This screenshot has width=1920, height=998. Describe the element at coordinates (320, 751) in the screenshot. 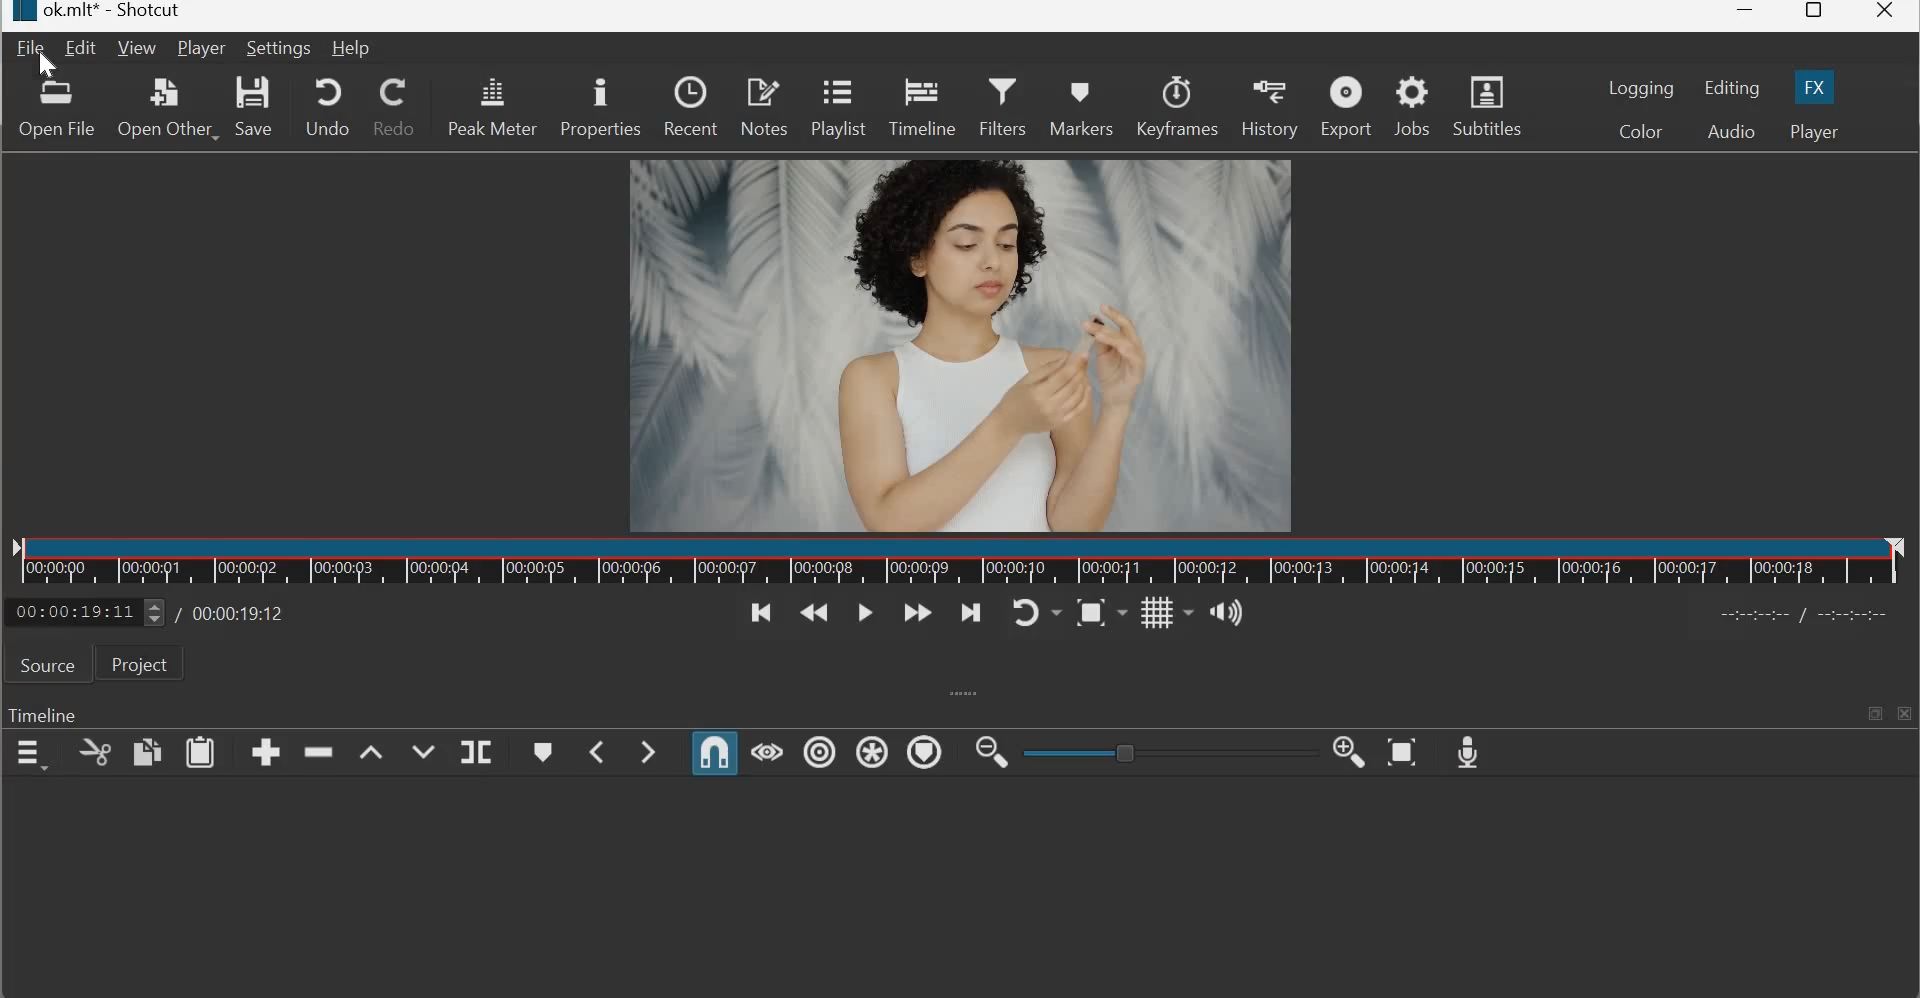

I see `ripple delete` at that location.